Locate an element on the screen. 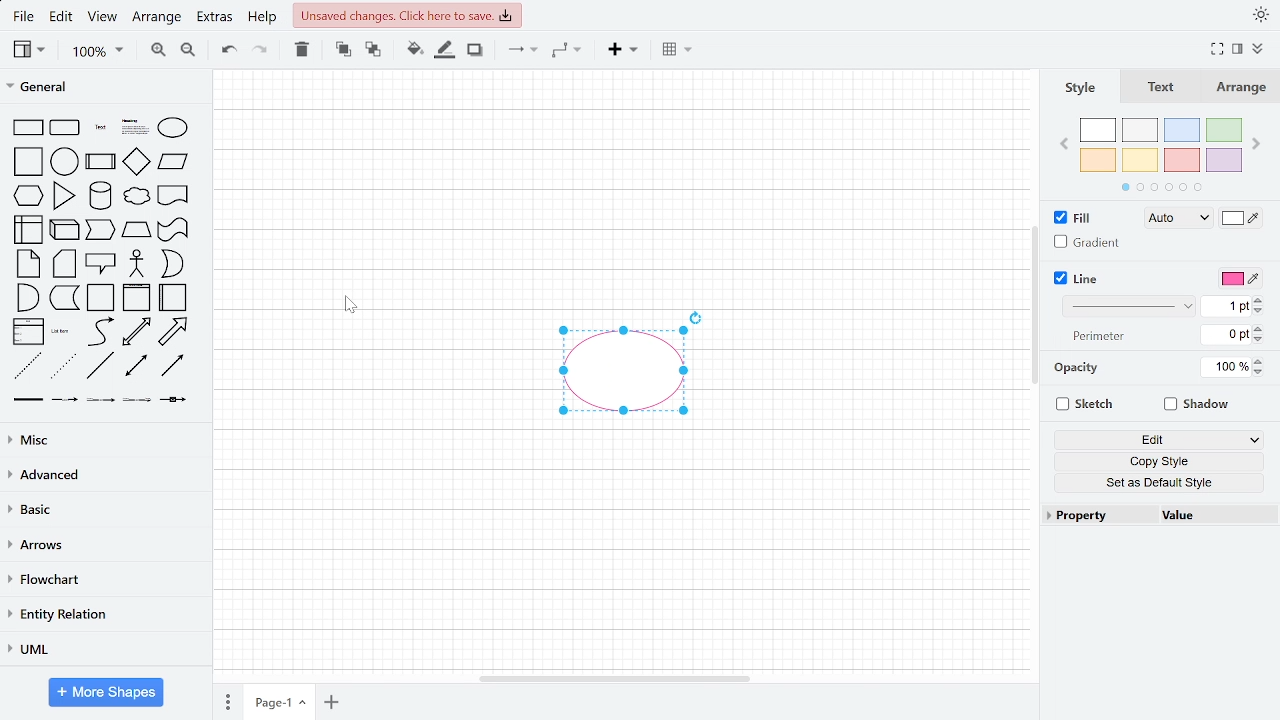 The width and height of the screenshot is (1280, 720). basice is located at coordinates (102, 512).